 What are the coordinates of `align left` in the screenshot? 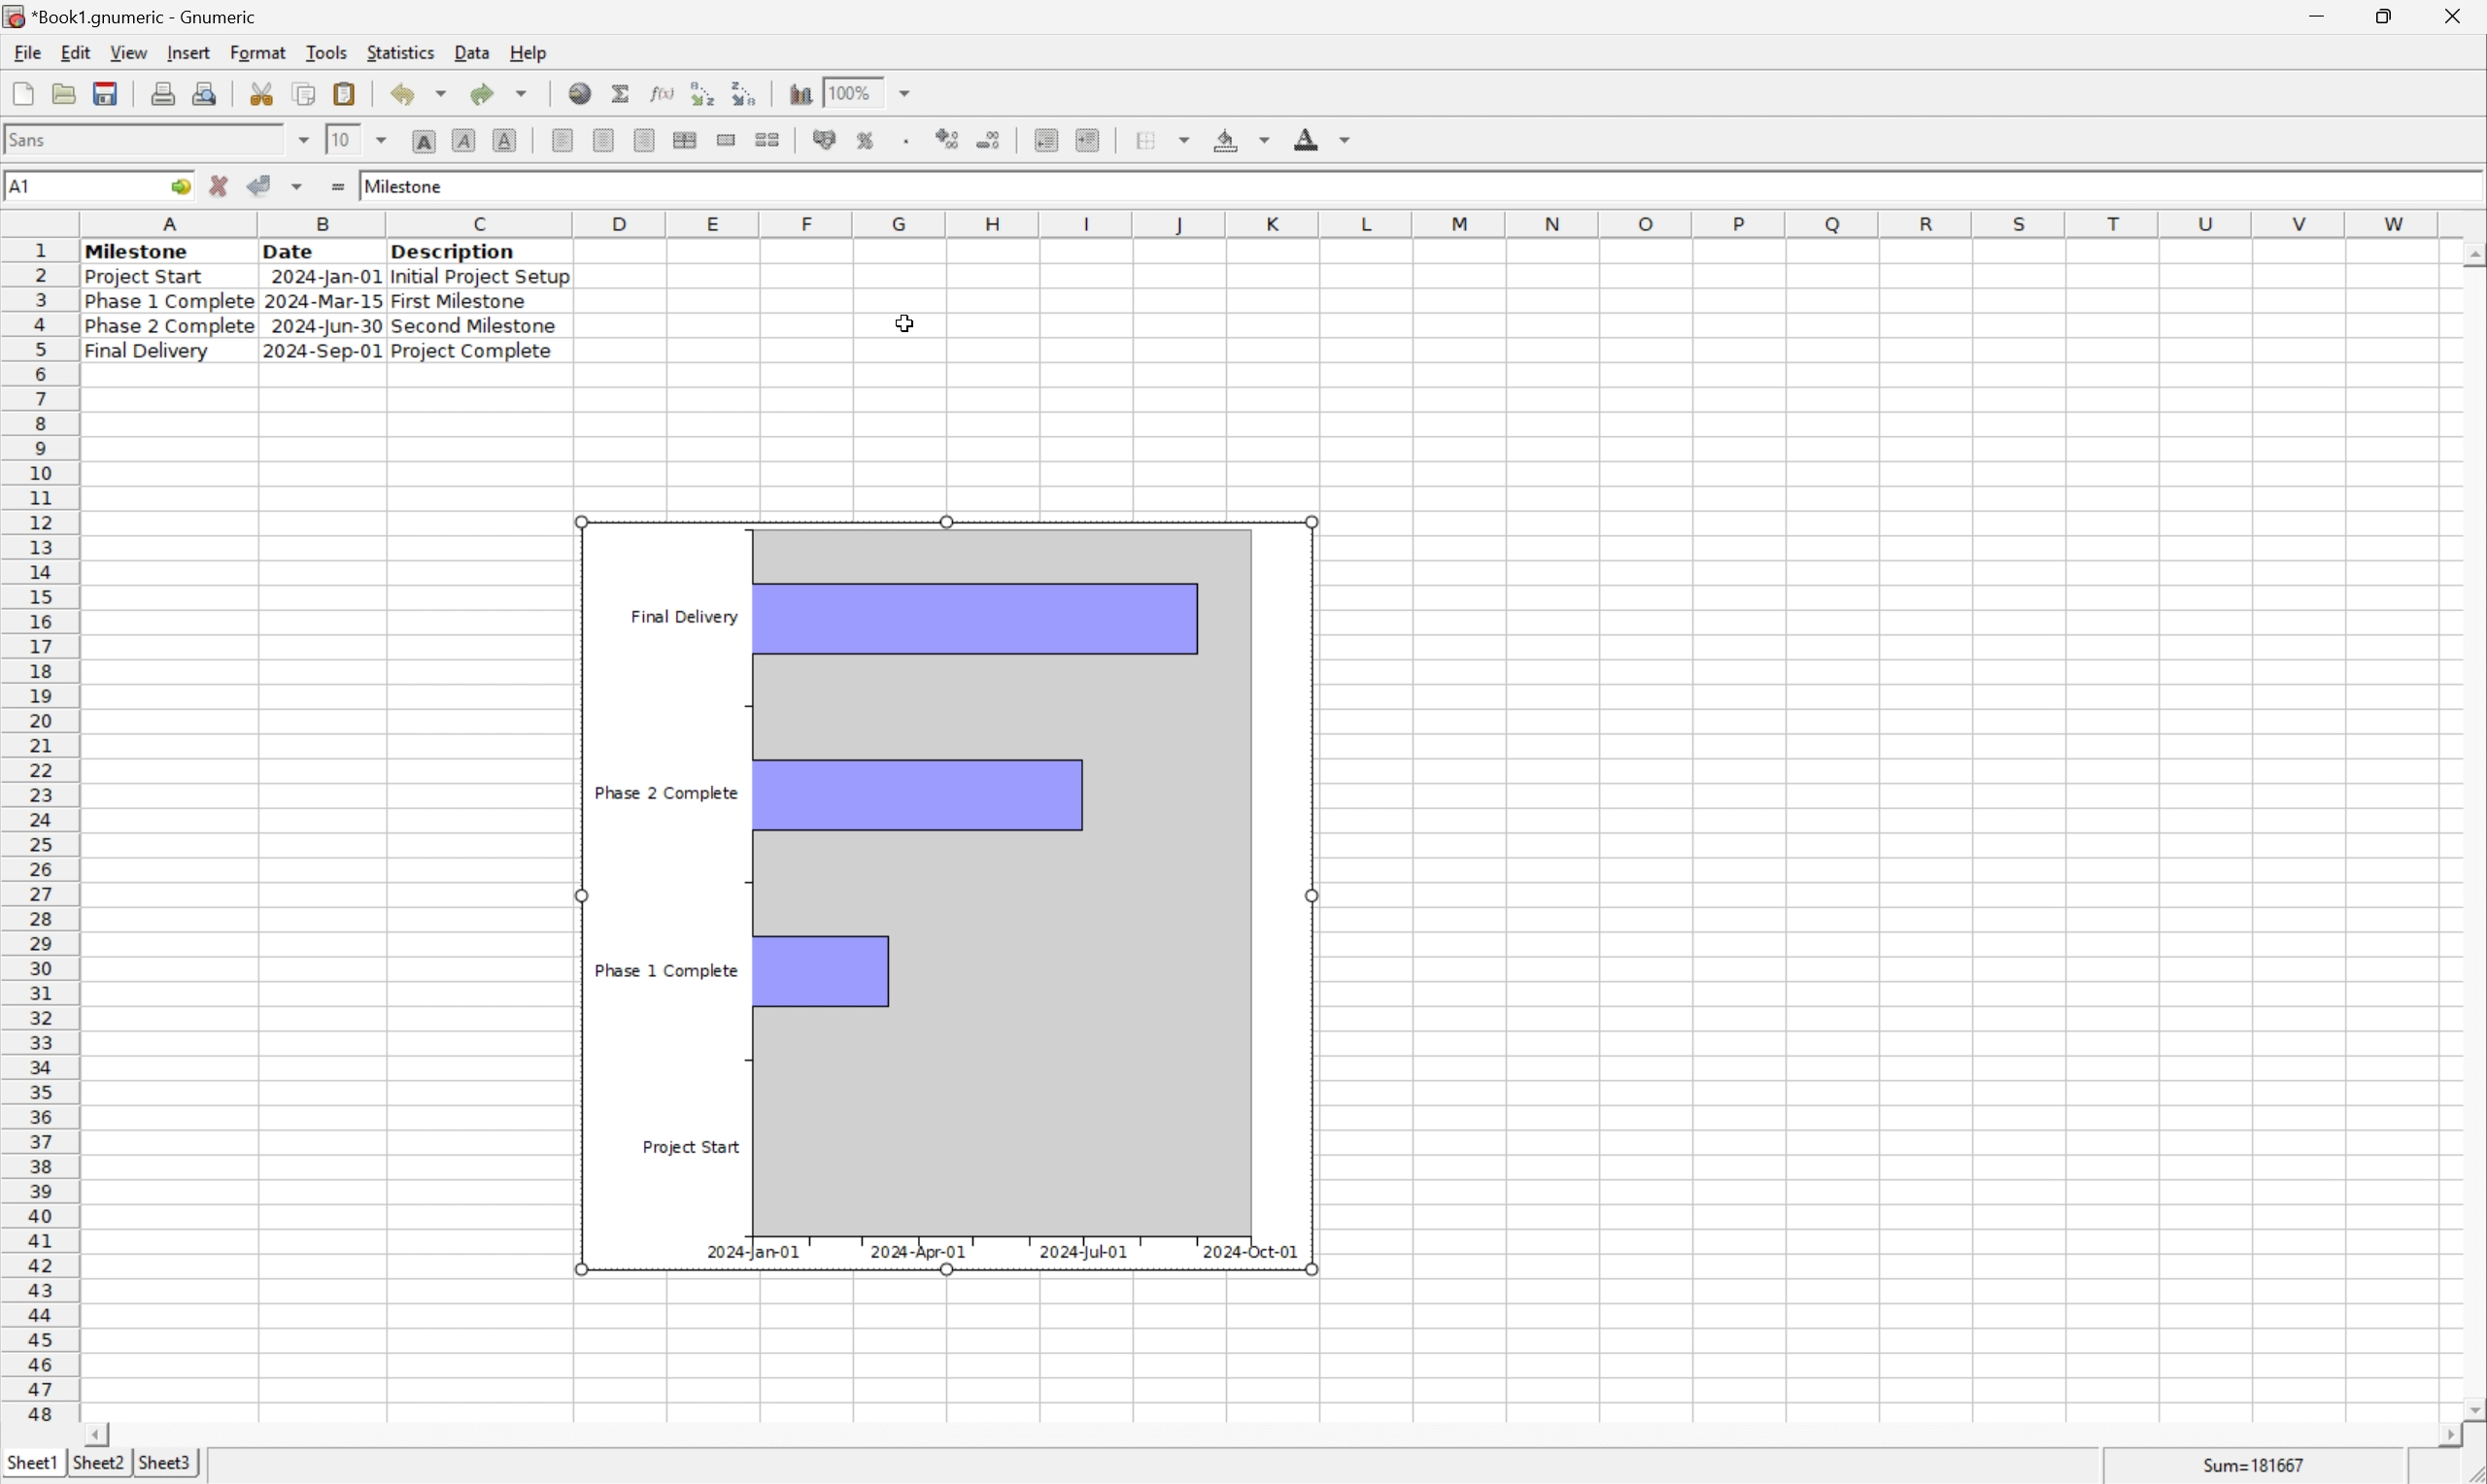 It's located at (564, 141).